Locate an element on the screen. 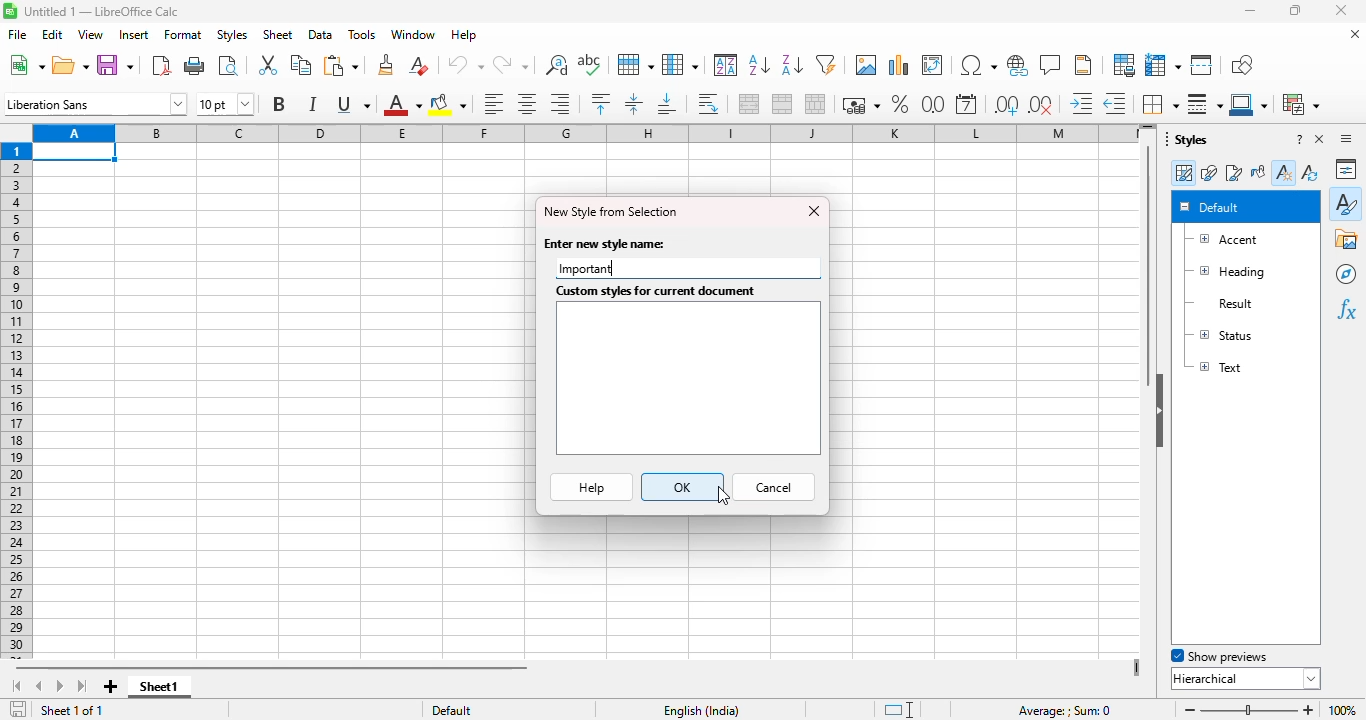  title is located at coordinates (102, 11).